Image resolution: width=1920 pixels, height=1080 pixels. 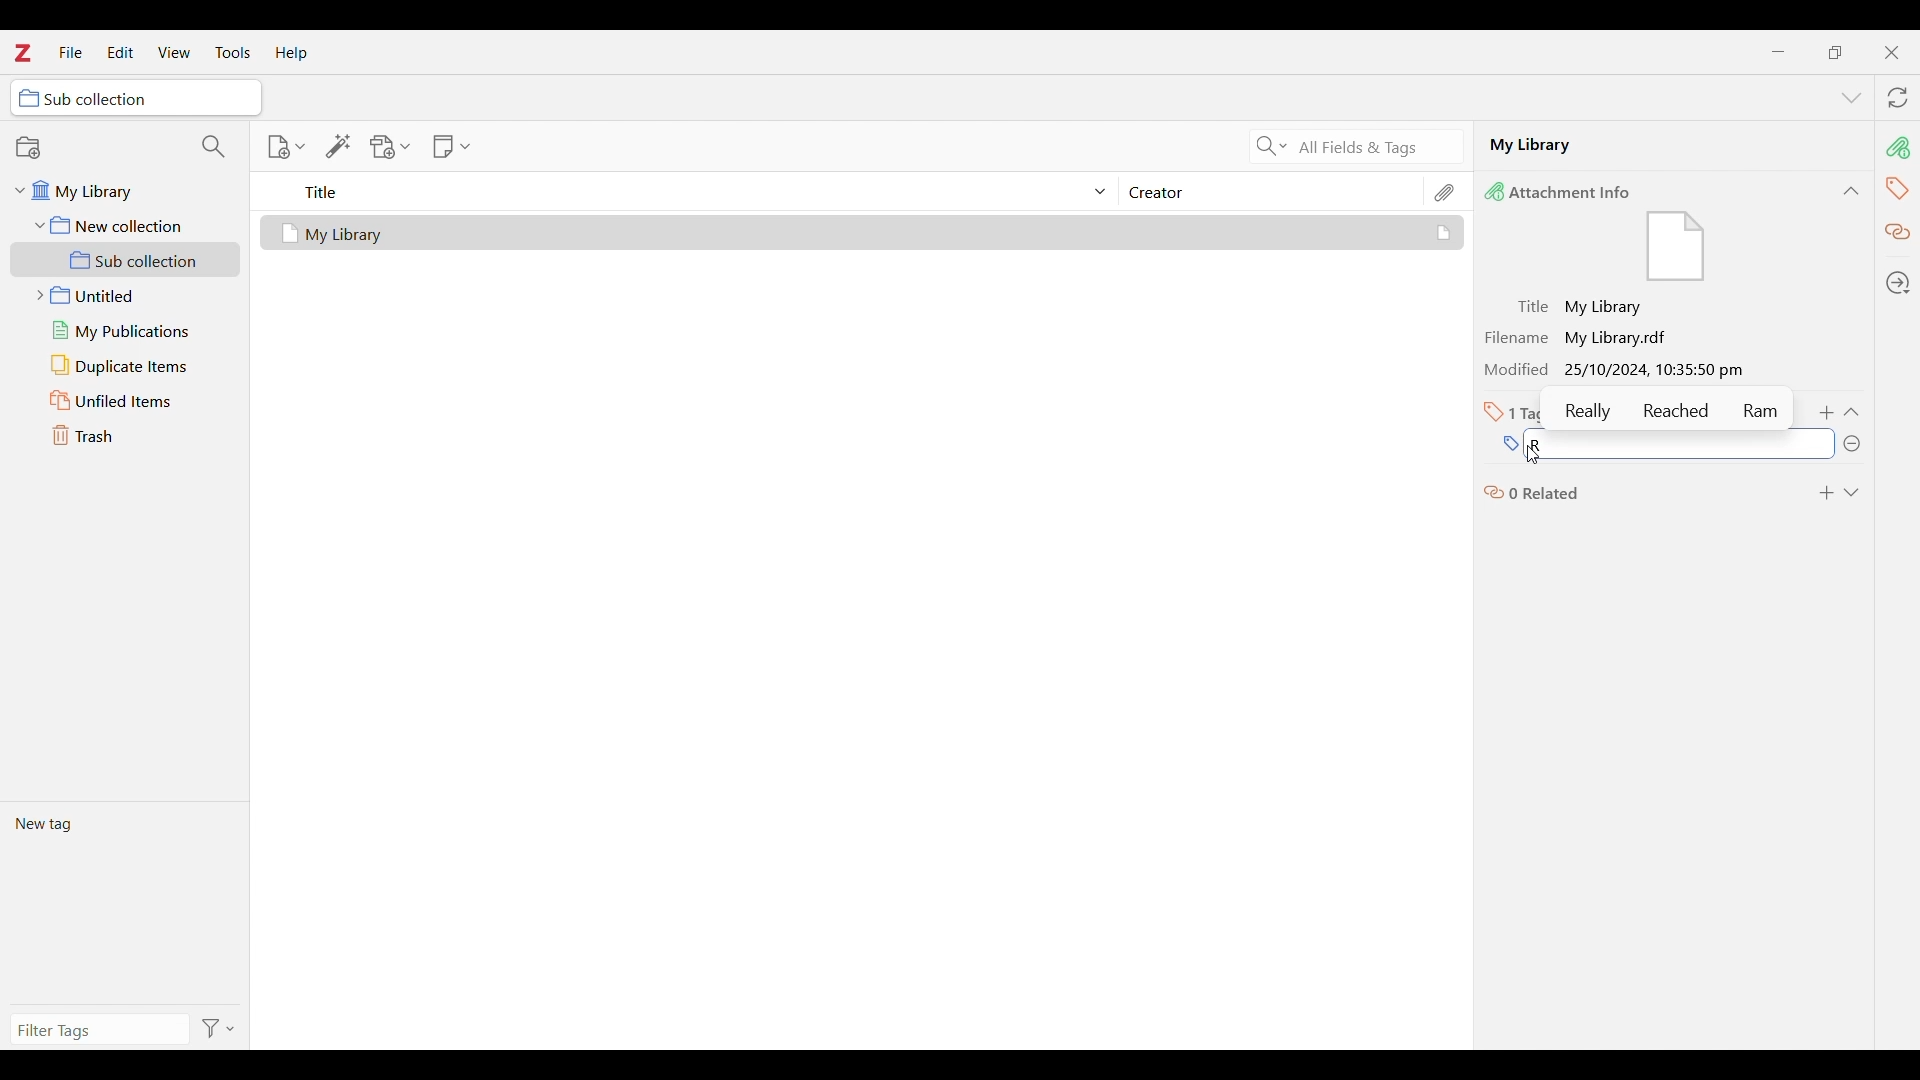 What do you see at coordinates (233, 52) in the screenshot?
I see `Tools menu` at bounding box center [233, 52].